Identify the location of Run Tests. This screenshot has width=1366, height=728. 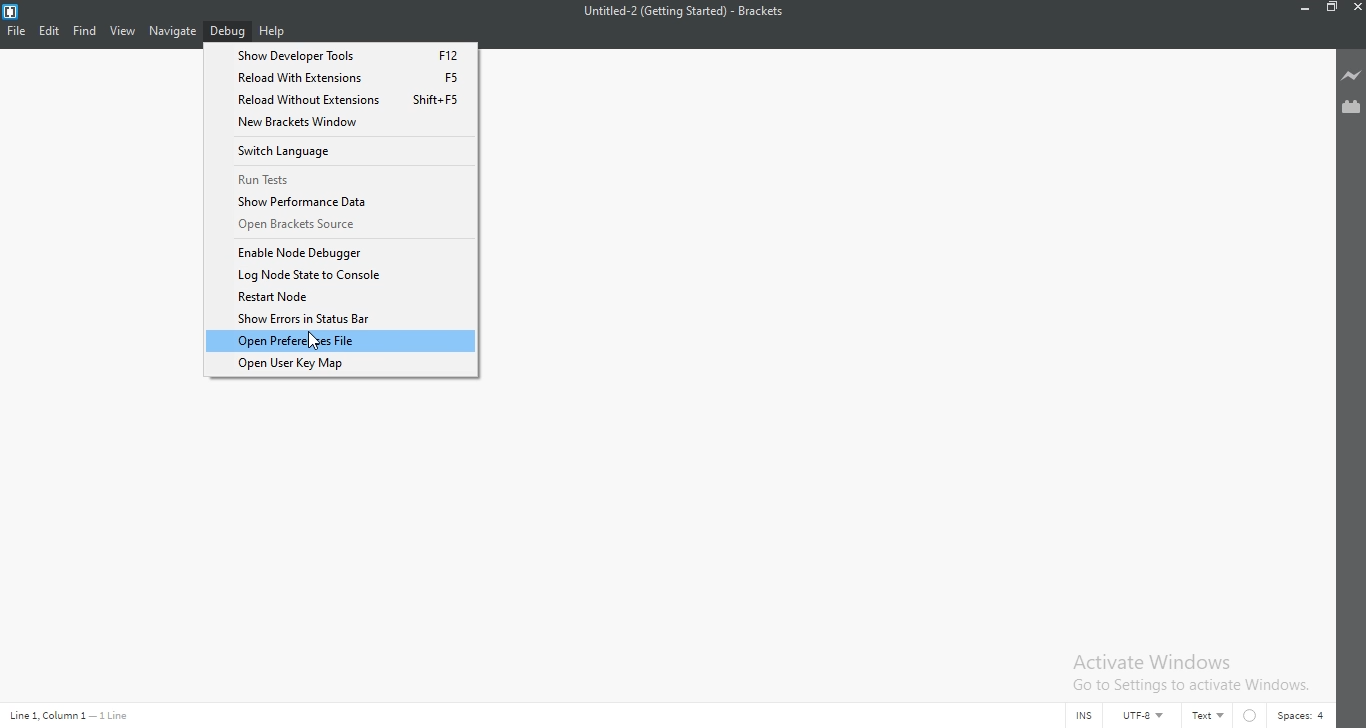
(342, 176).